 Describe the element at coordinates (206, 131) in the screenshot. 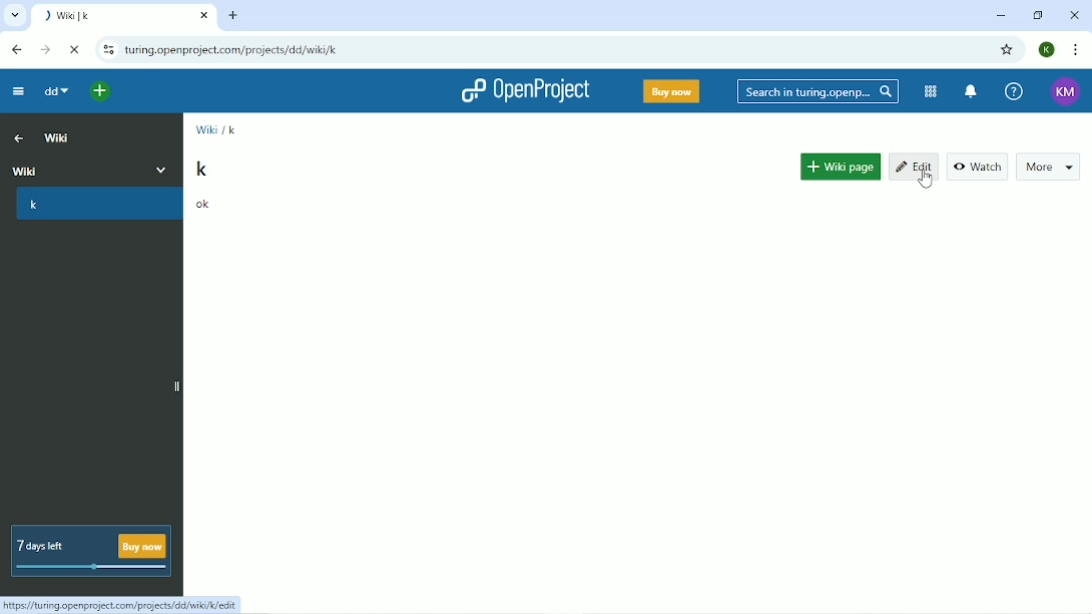

I see `Wiki` at that location.